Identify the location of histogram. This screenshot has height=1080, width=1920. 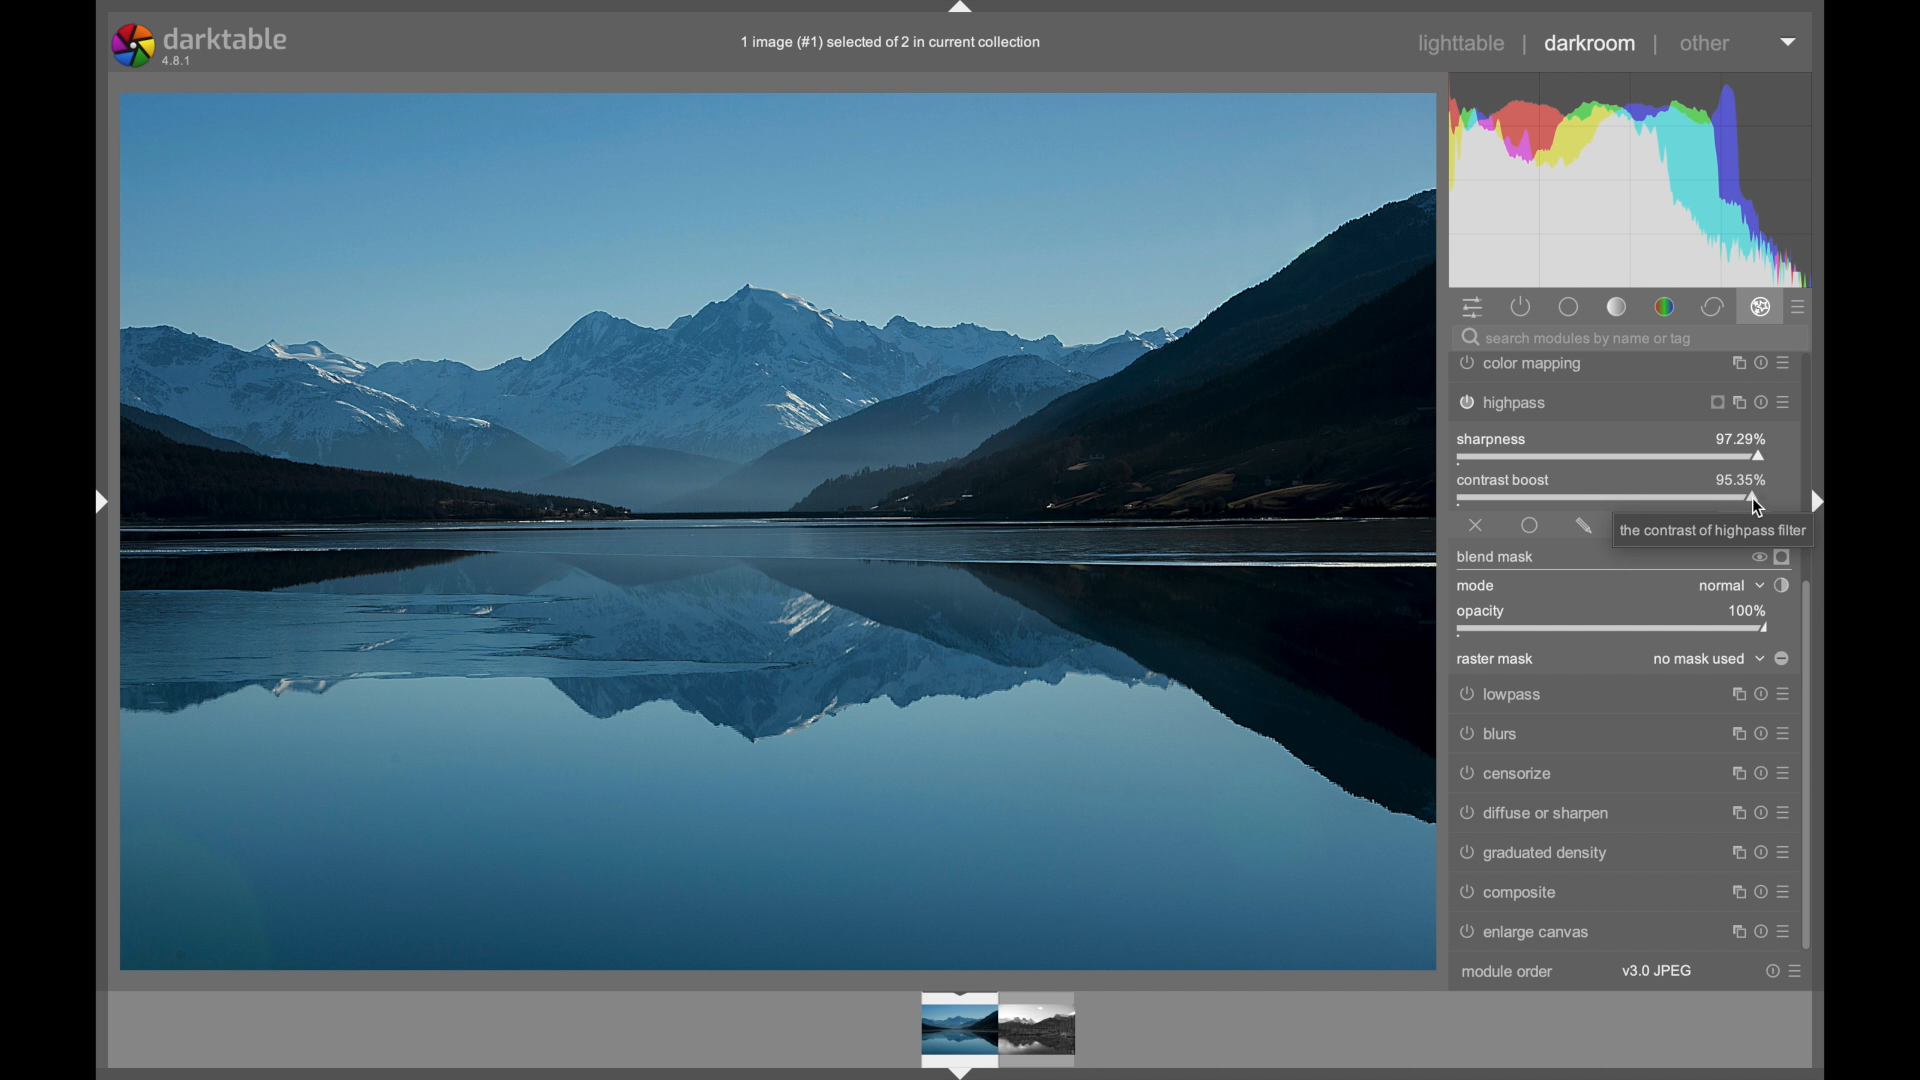
(1638, 175).